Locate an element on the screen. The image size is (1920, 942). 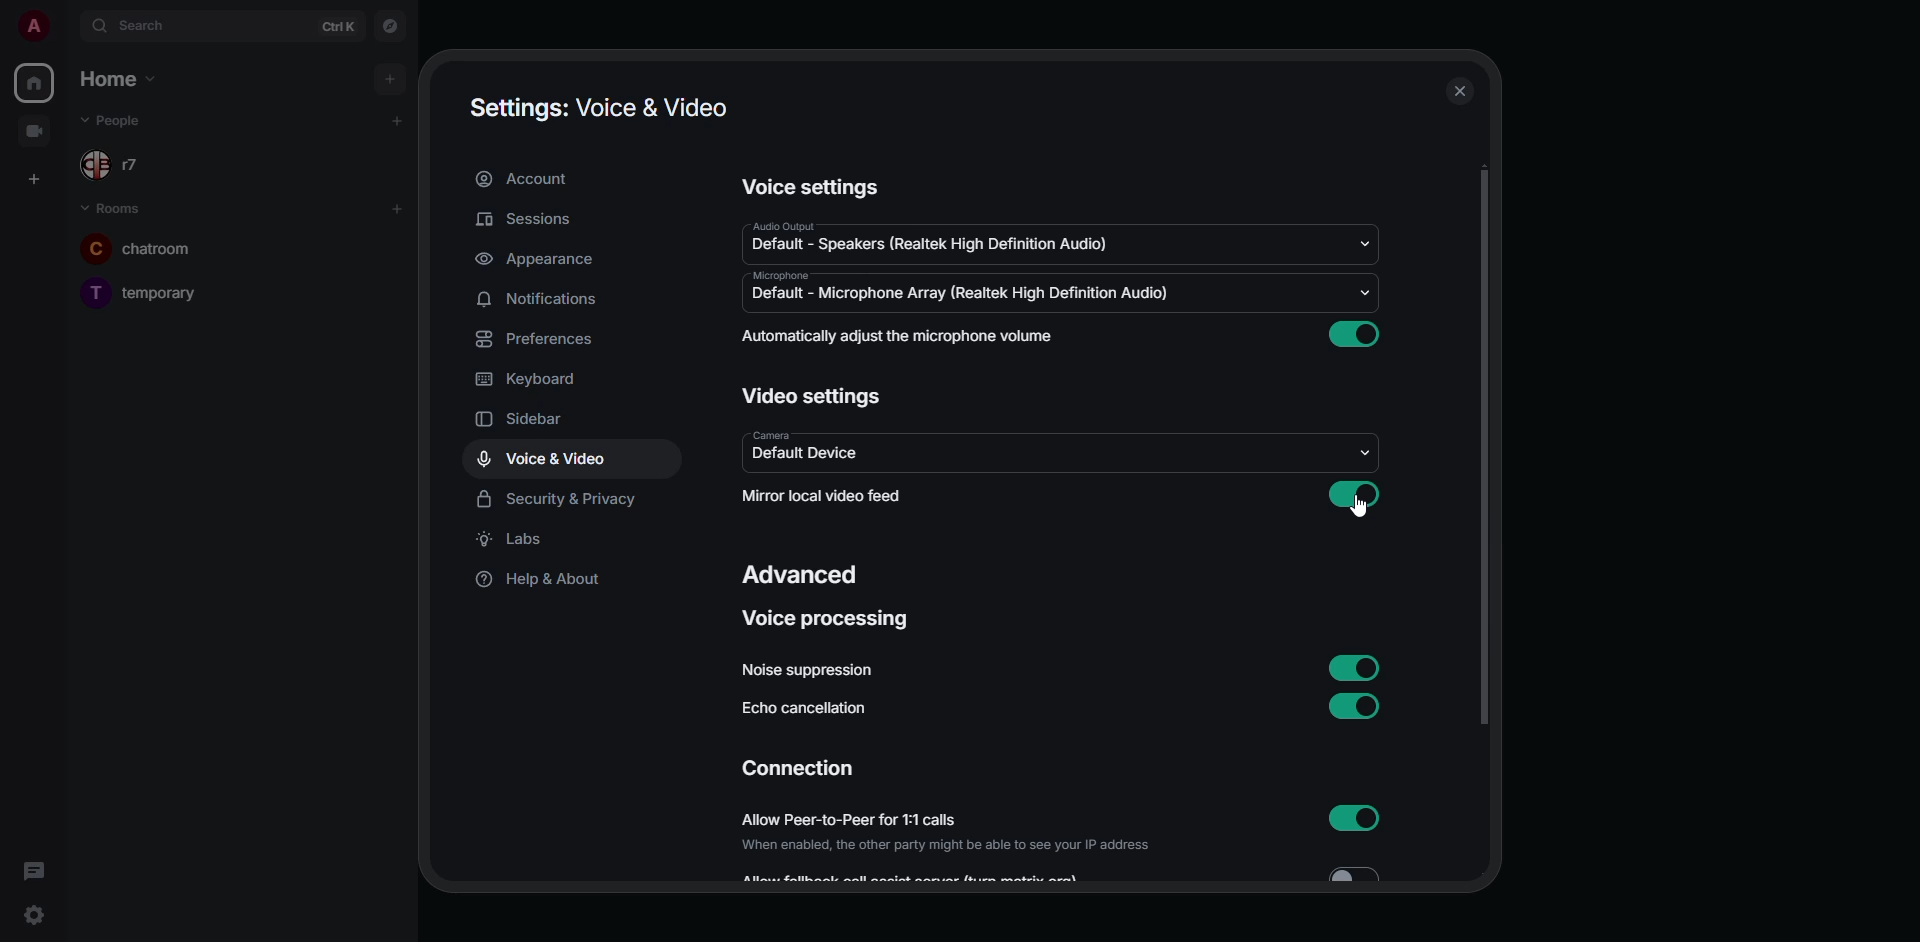
voice & video is located at coordinates (543, 459).